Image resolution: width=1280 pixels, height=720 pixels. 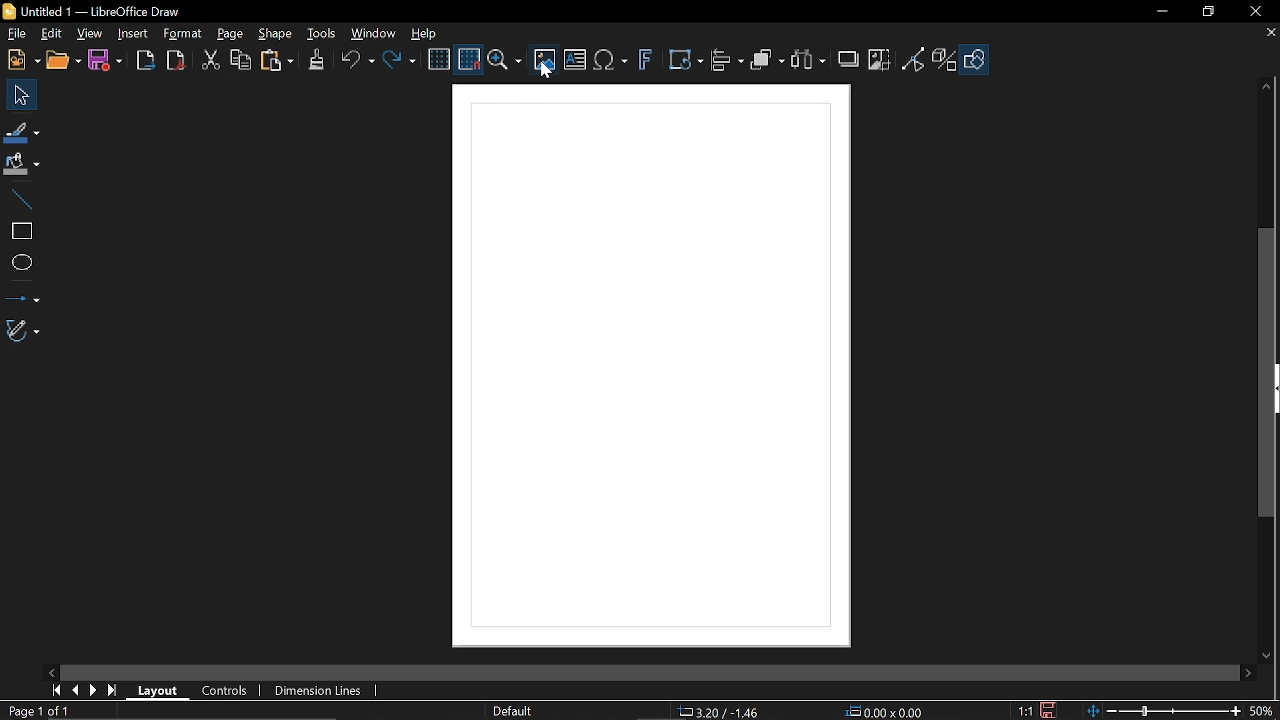 I want to click on Position, so click(x=722, y=712).